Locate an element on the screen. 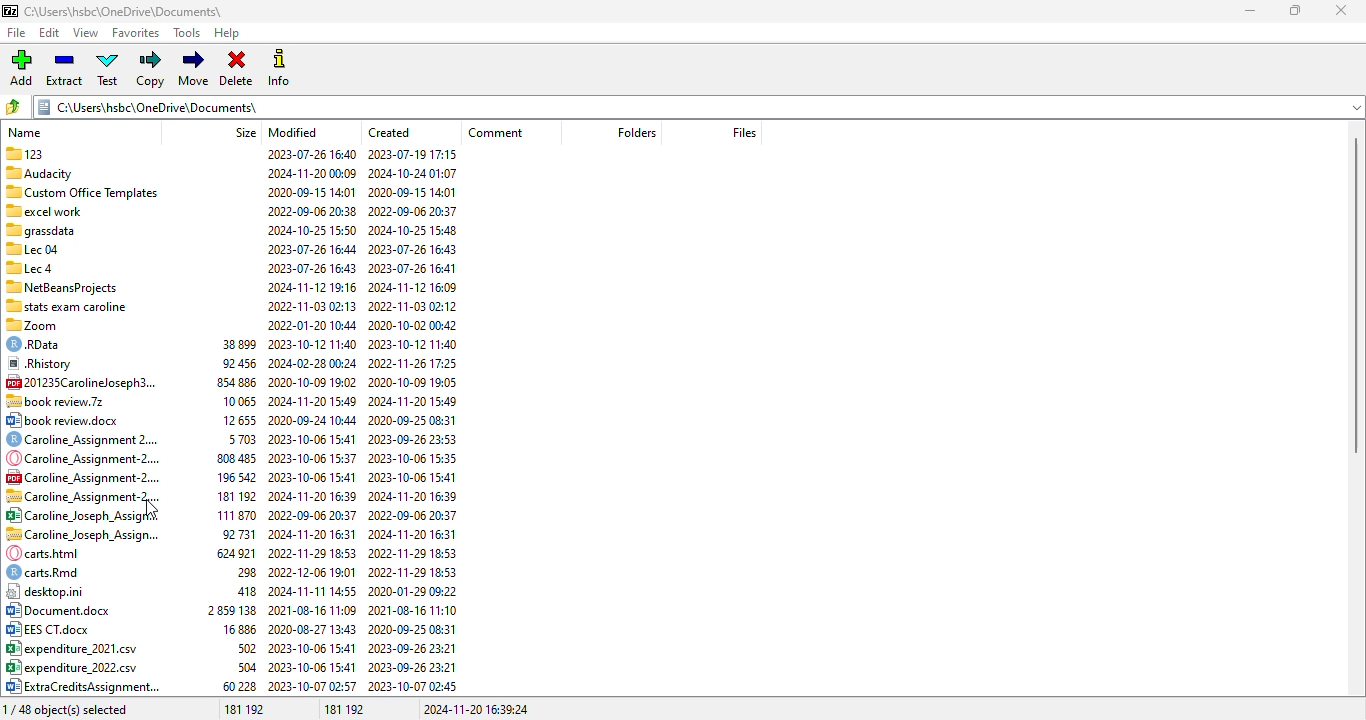 The width and height of the screenshot is (1366, 720). cursor is located at coordinates (151, 509).